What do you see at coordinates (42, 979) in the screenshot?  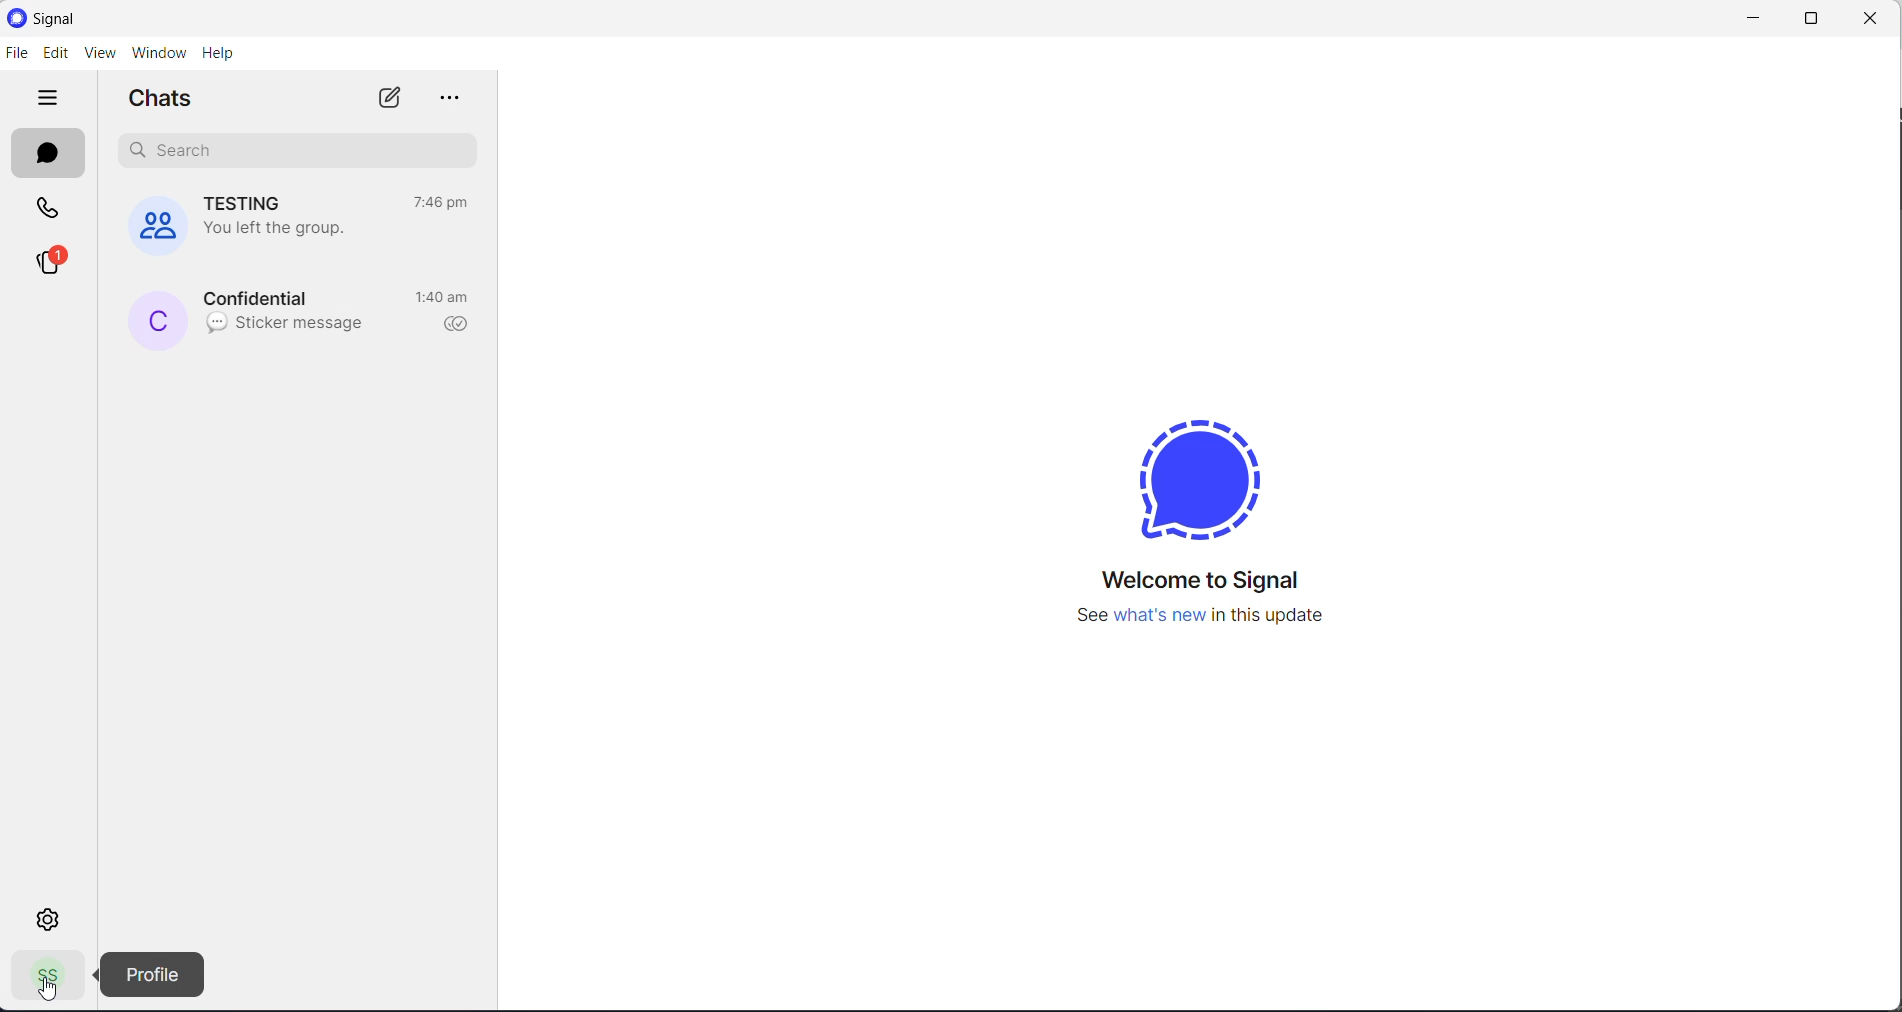 I see `profile` at bounding box center [42, 979].